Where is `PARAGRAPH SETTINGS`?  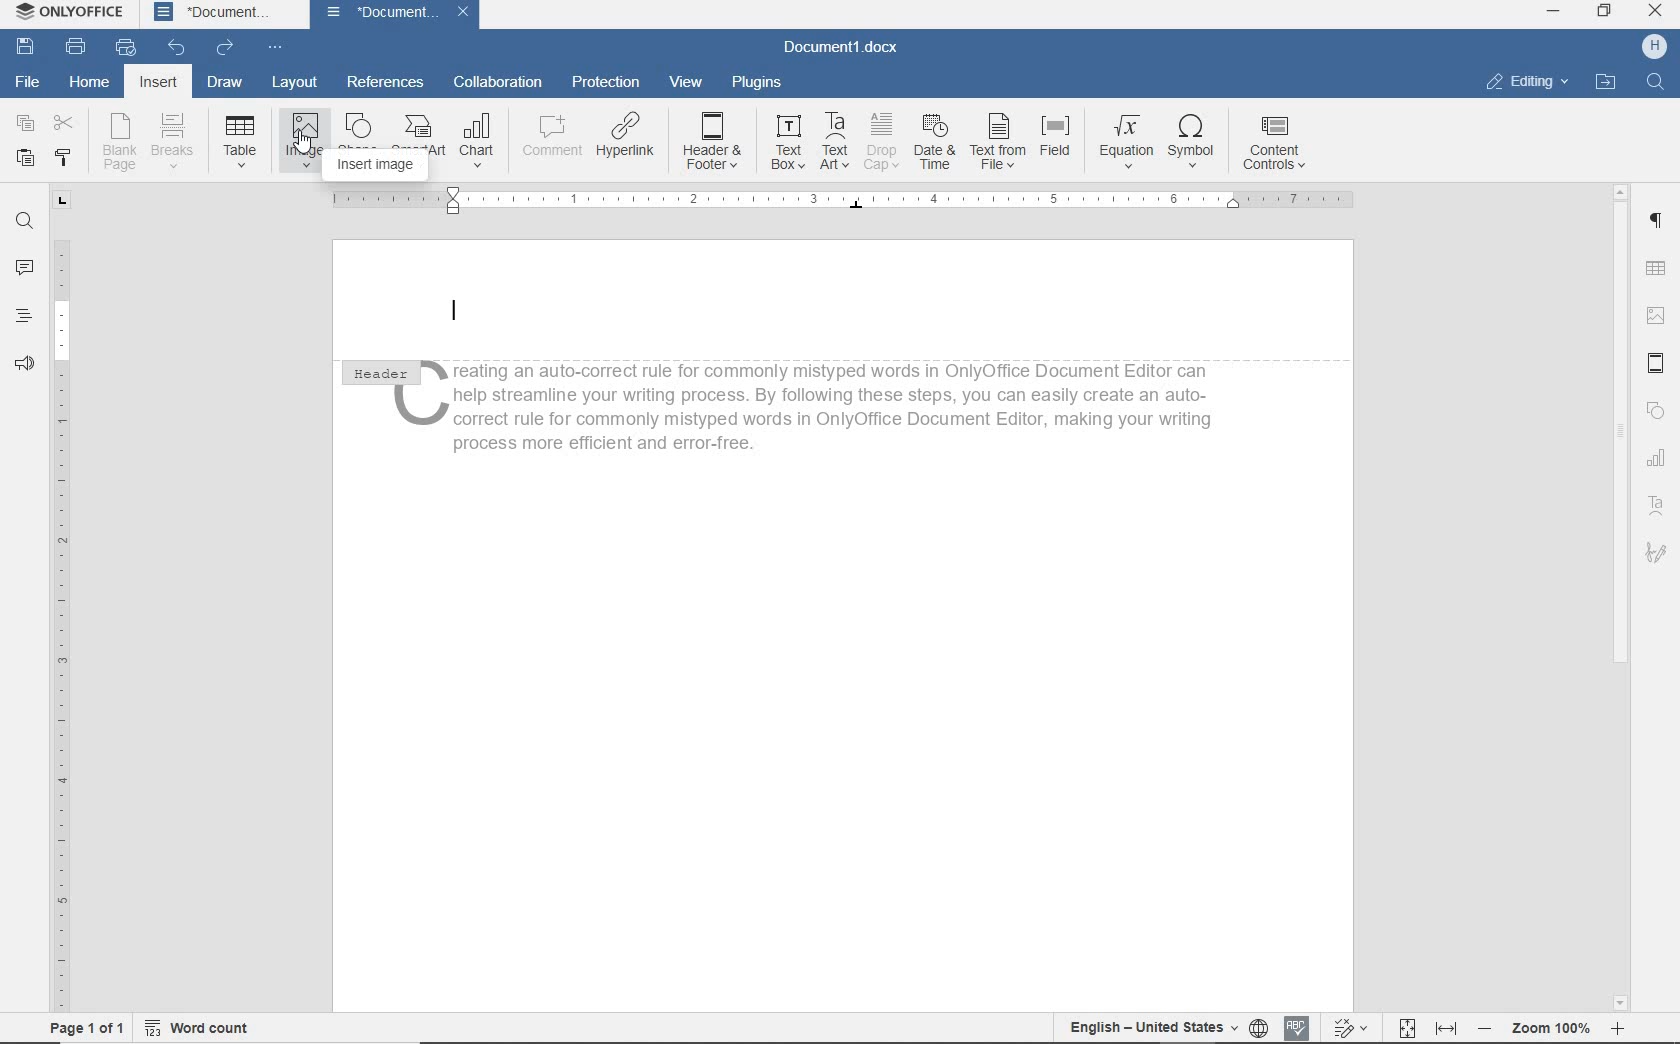 PARAGRAPH SETTINGS is located at coordinates (1655, 221).